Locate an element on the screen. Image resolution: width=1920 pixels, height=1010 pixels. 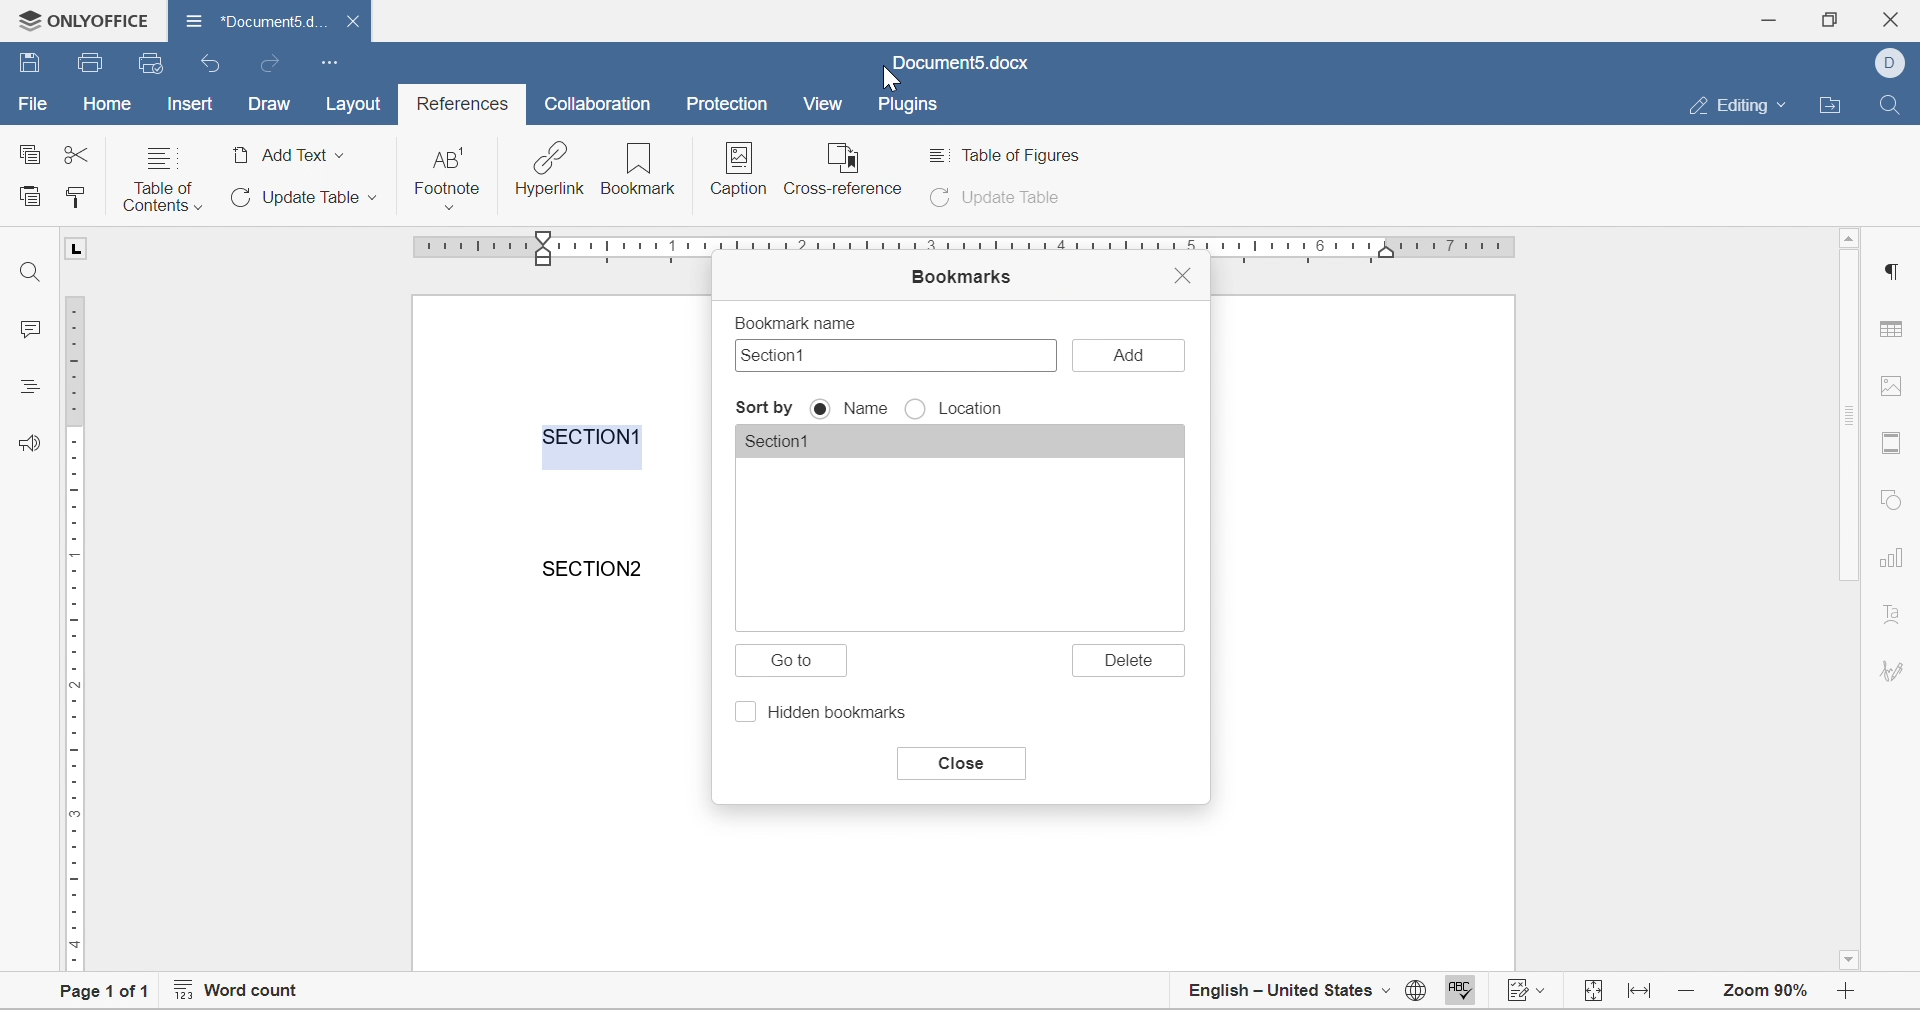
close is located at coordinates (1183, 273).